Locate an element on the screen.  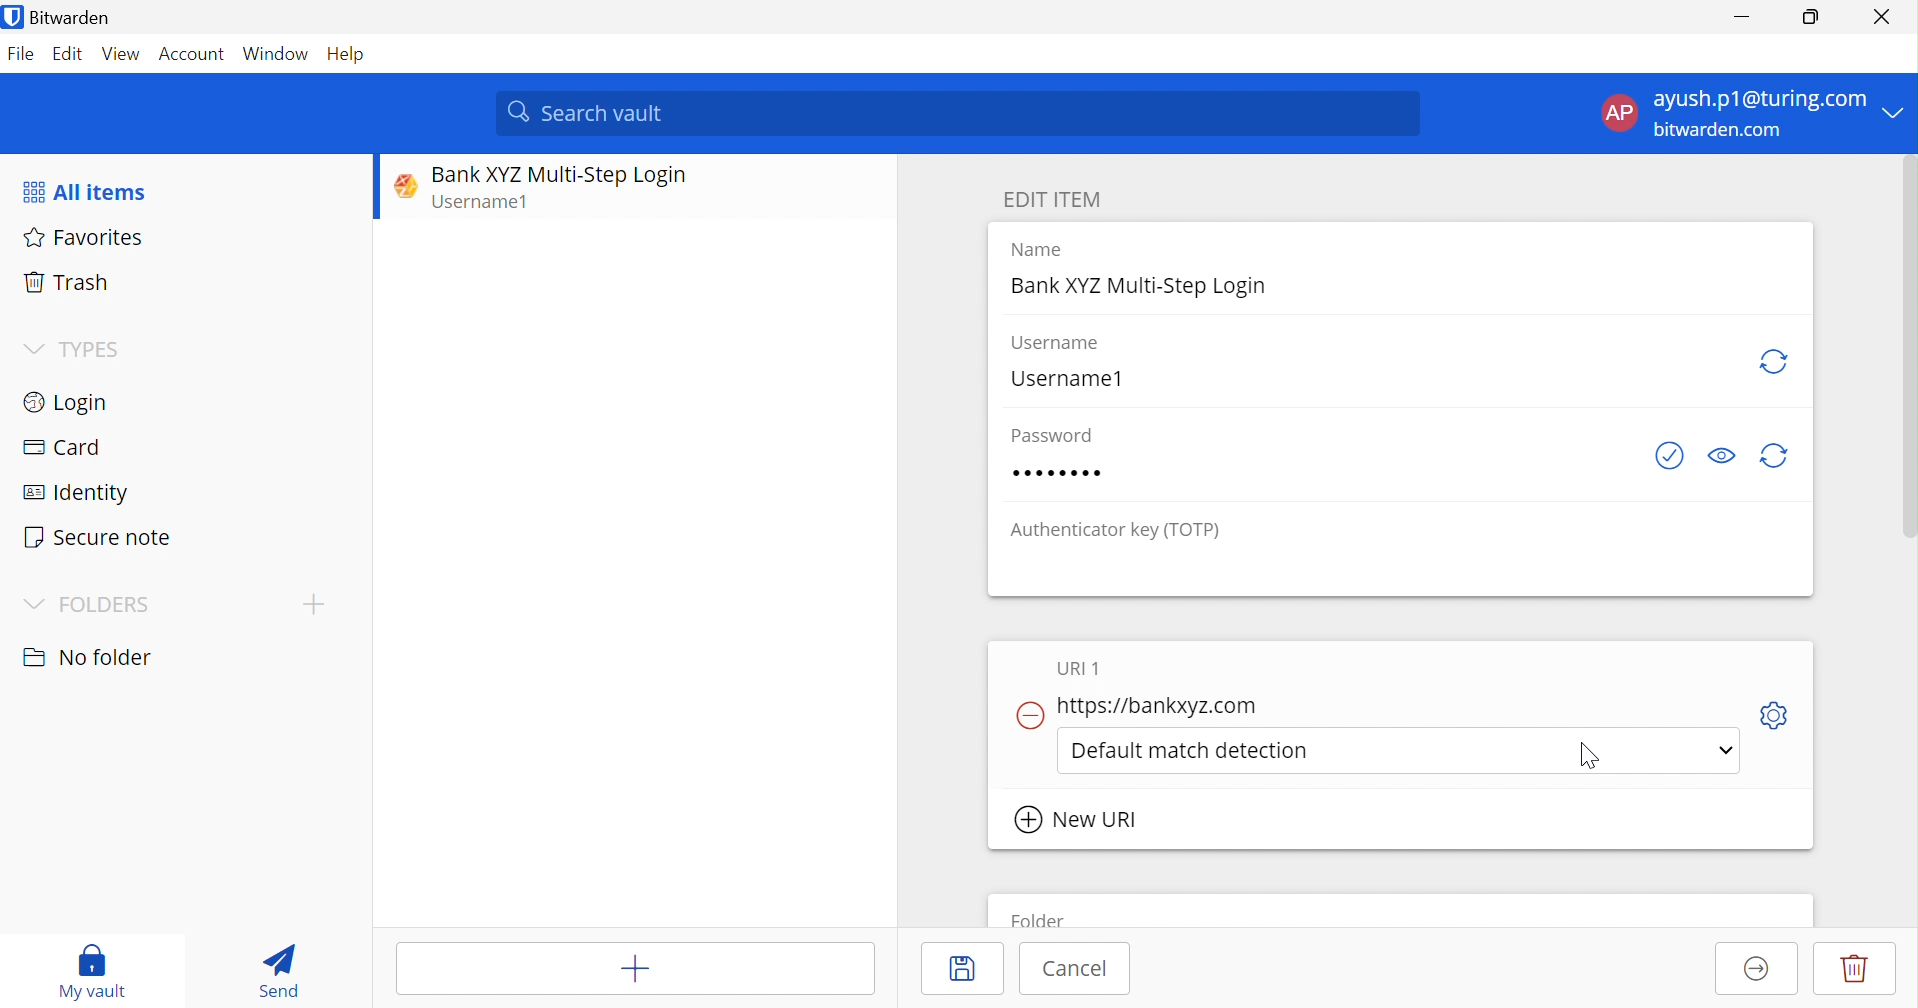
Default match detection is located at coordinates (1195, 748).